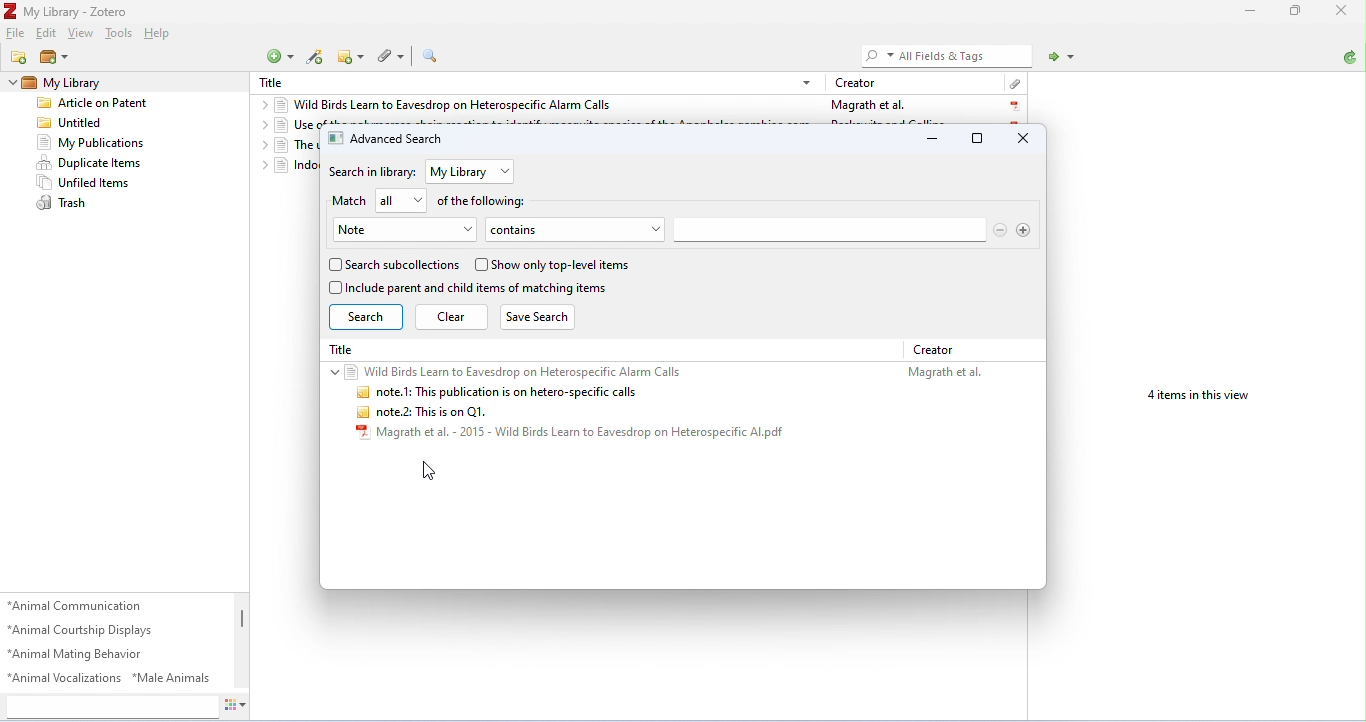 The width and height of the screenshot is (1366, 722). What do you see at coordinates (390, 200) in the screenshot?
I see `all` at bounding box center [390, 200].